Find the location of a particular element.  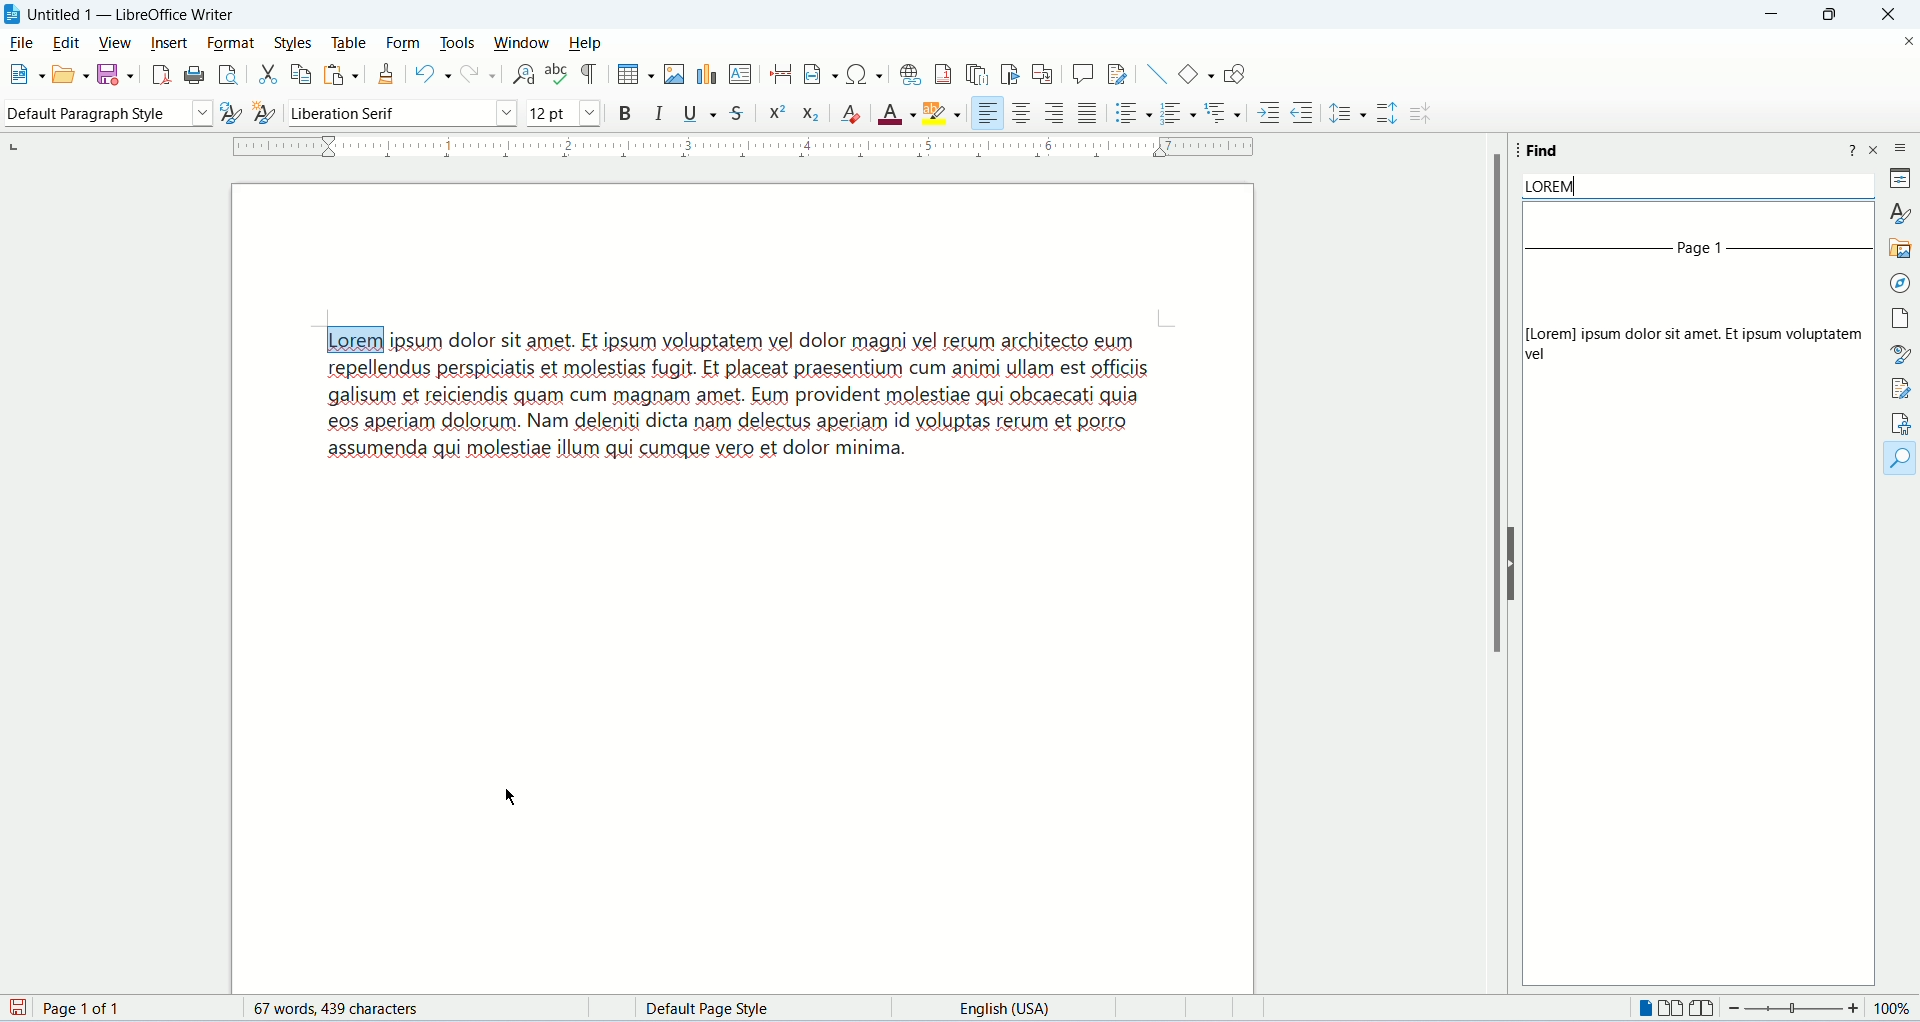

text is located at coordinates (1683, 343).